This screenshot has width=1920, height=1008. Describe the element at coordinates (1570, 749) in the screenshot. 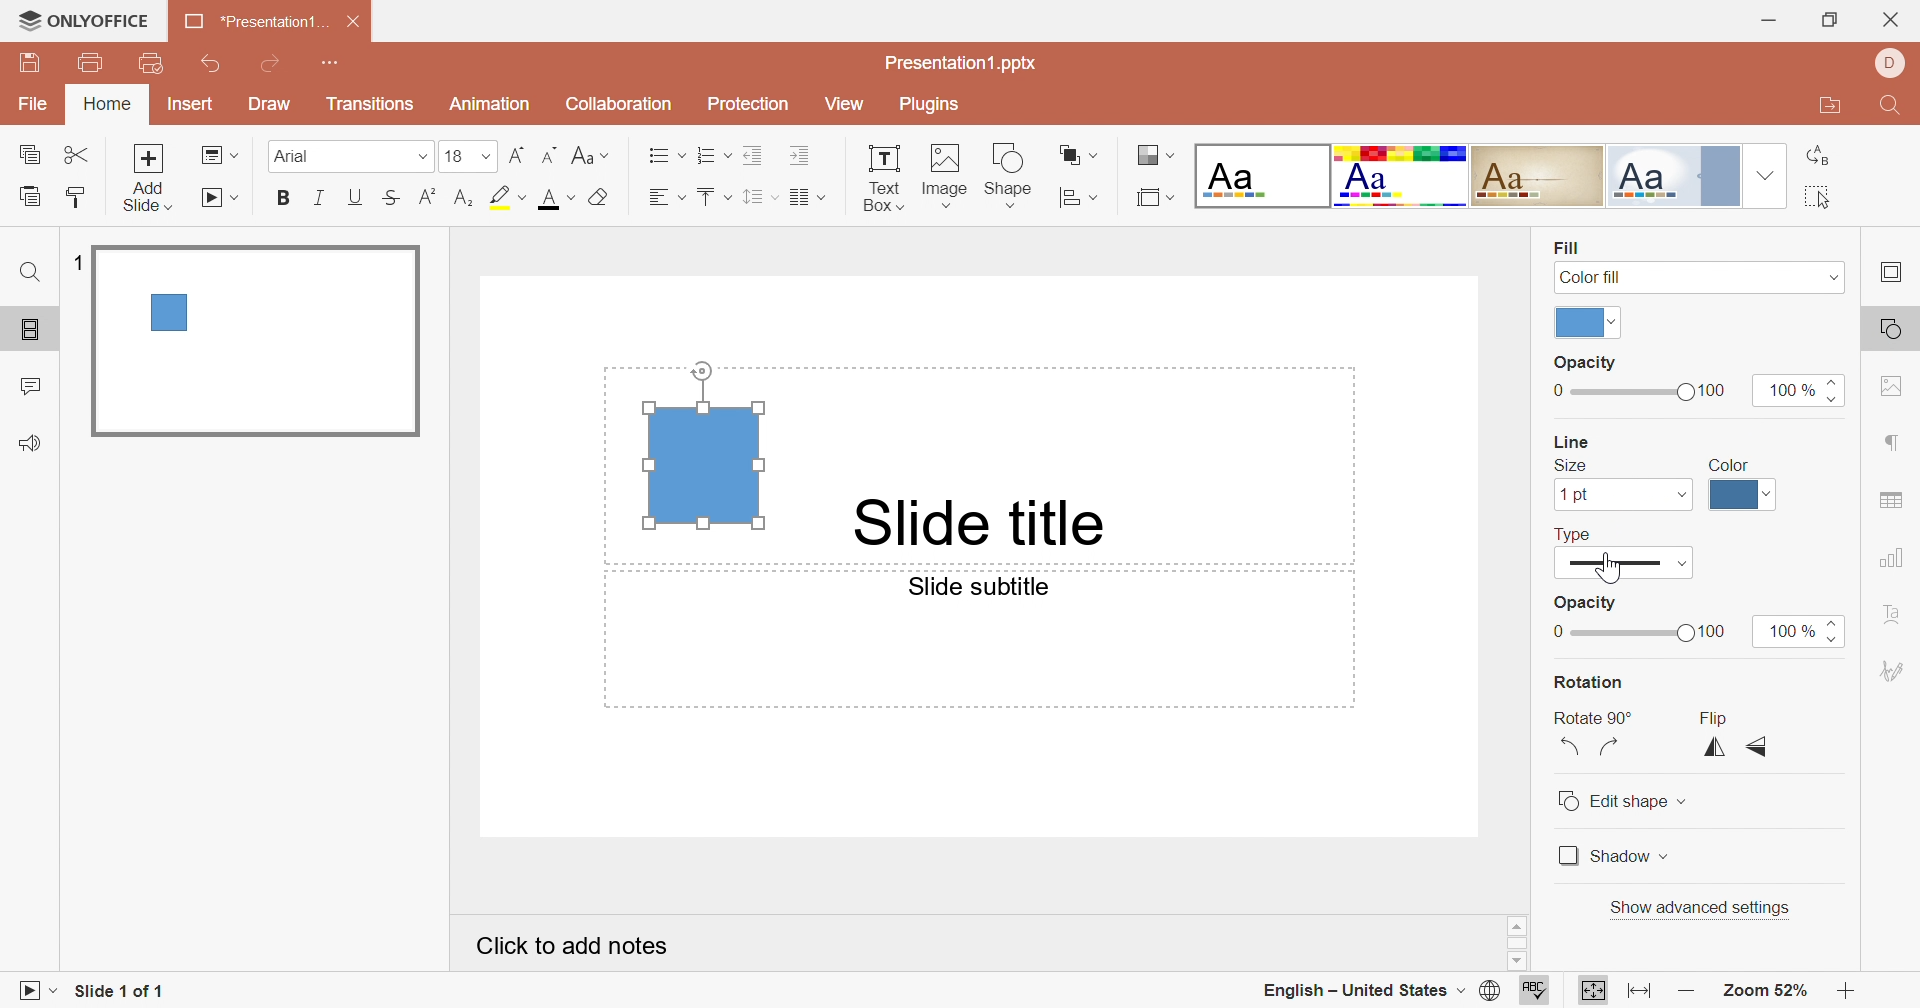

I see `Rotate 90° anticlockwise` at that location.